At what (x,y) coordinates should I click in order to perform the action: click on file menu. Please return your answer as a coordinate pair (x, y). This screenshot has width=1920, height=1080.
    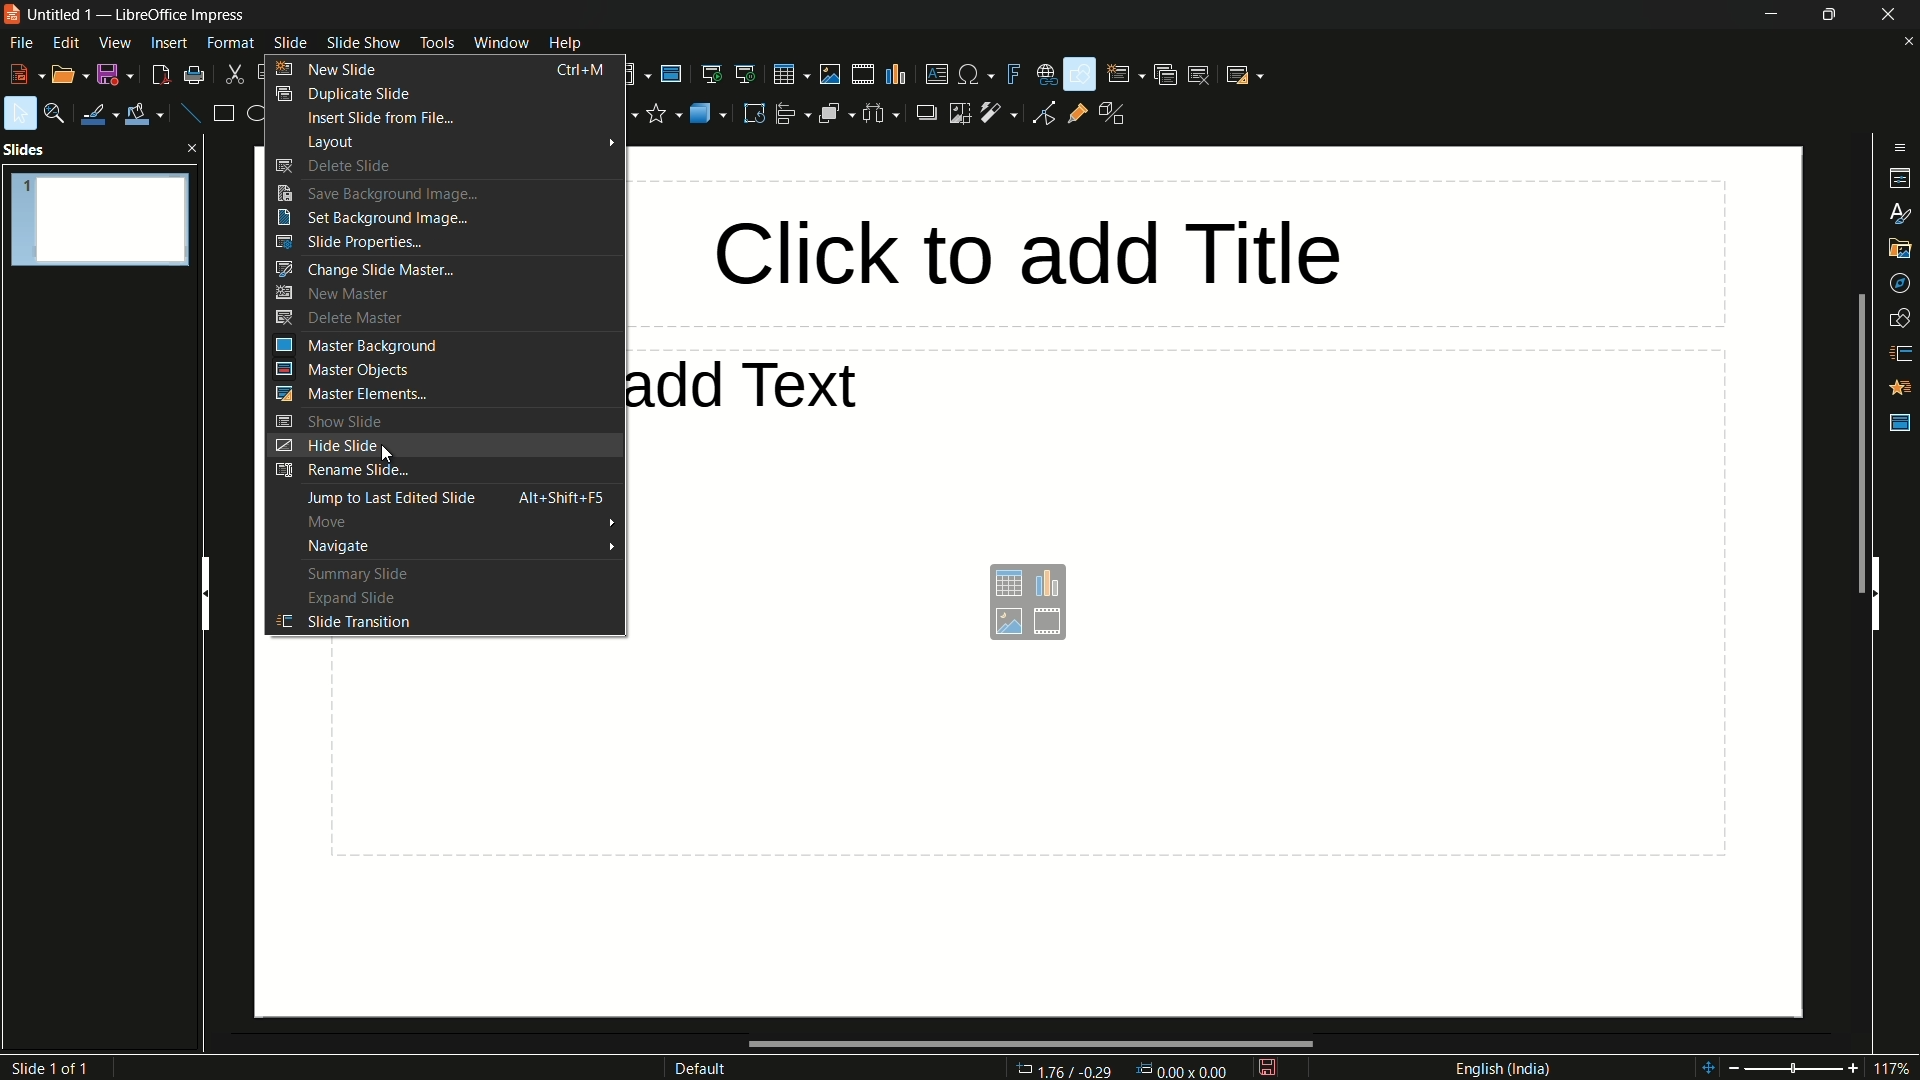
    Looking at the image, I should click on (23, 43).